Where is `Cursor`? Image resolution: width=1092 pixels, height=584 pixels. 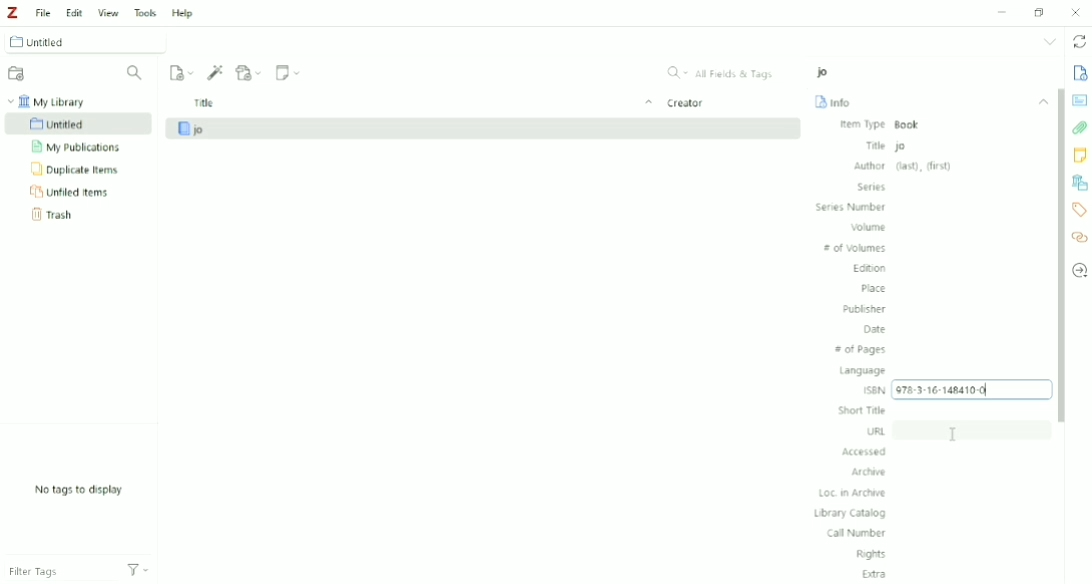 Cursor is located at coordinates (956, 435).